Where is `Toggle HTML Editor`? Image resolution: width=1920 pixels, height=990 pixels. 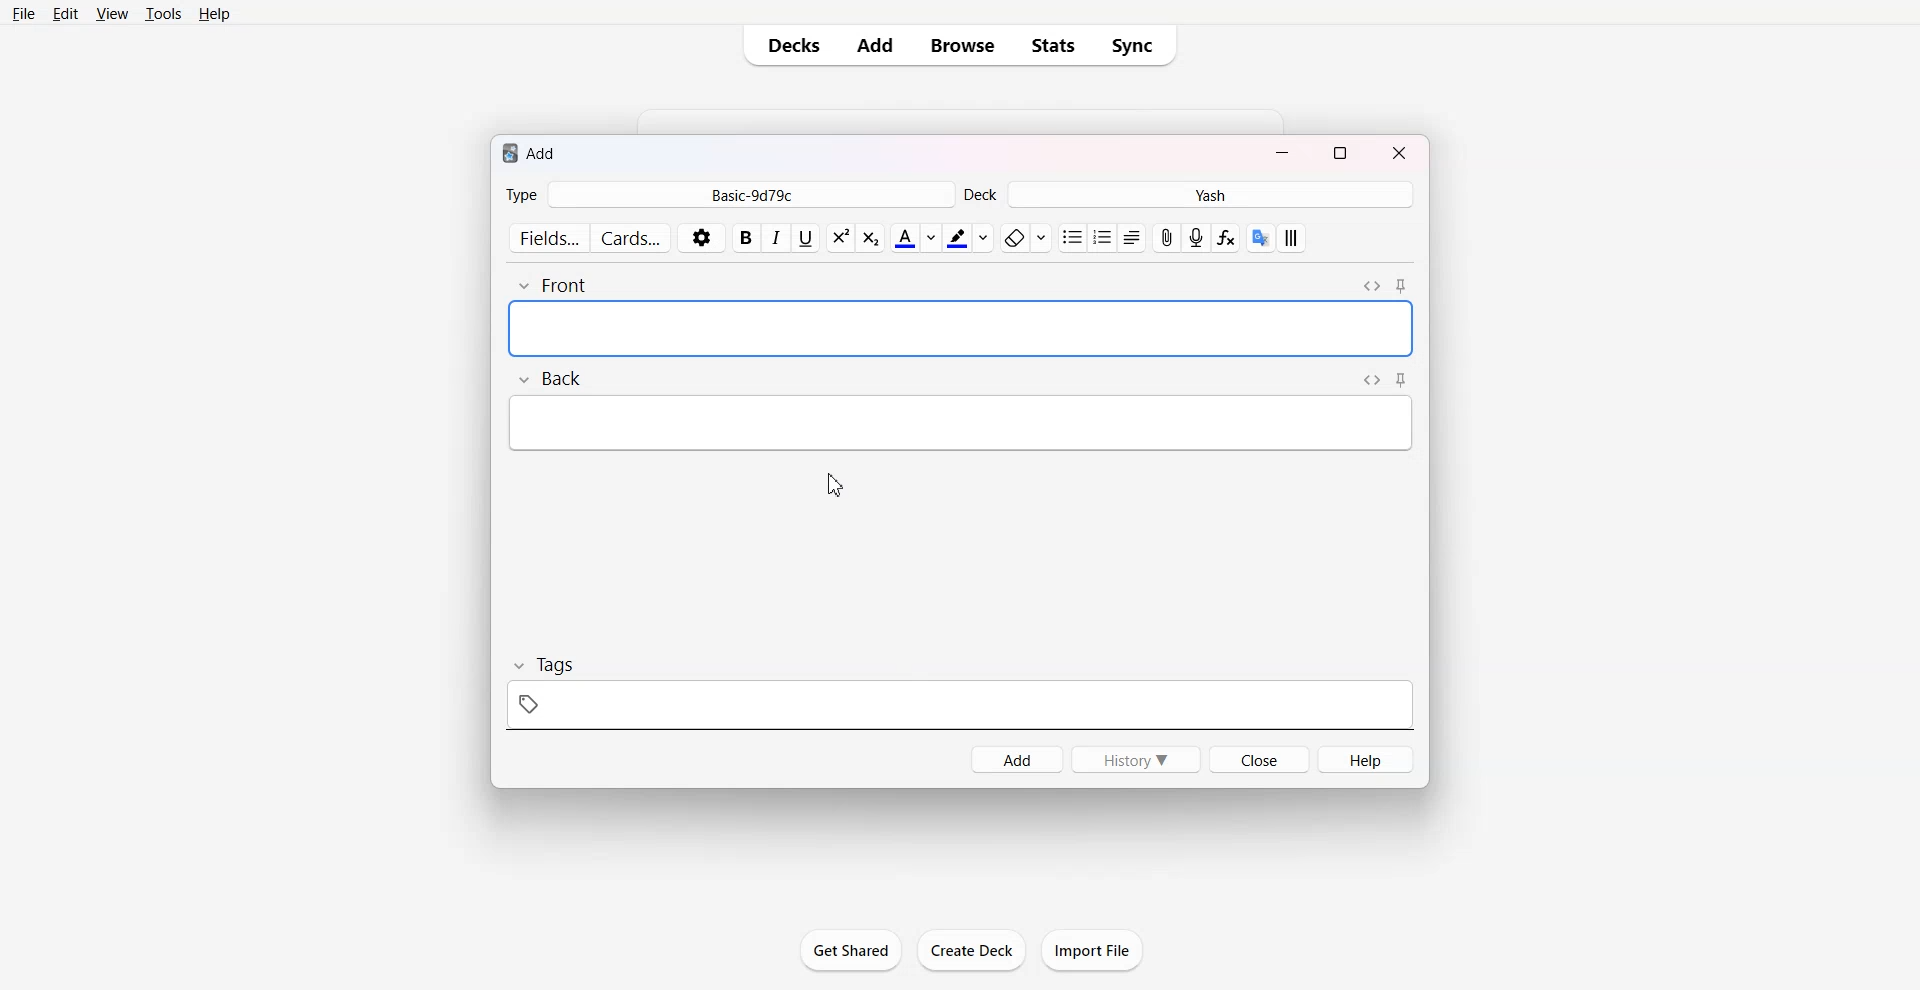 Toggle HTML Editor is located at coordinates (1372, 286).